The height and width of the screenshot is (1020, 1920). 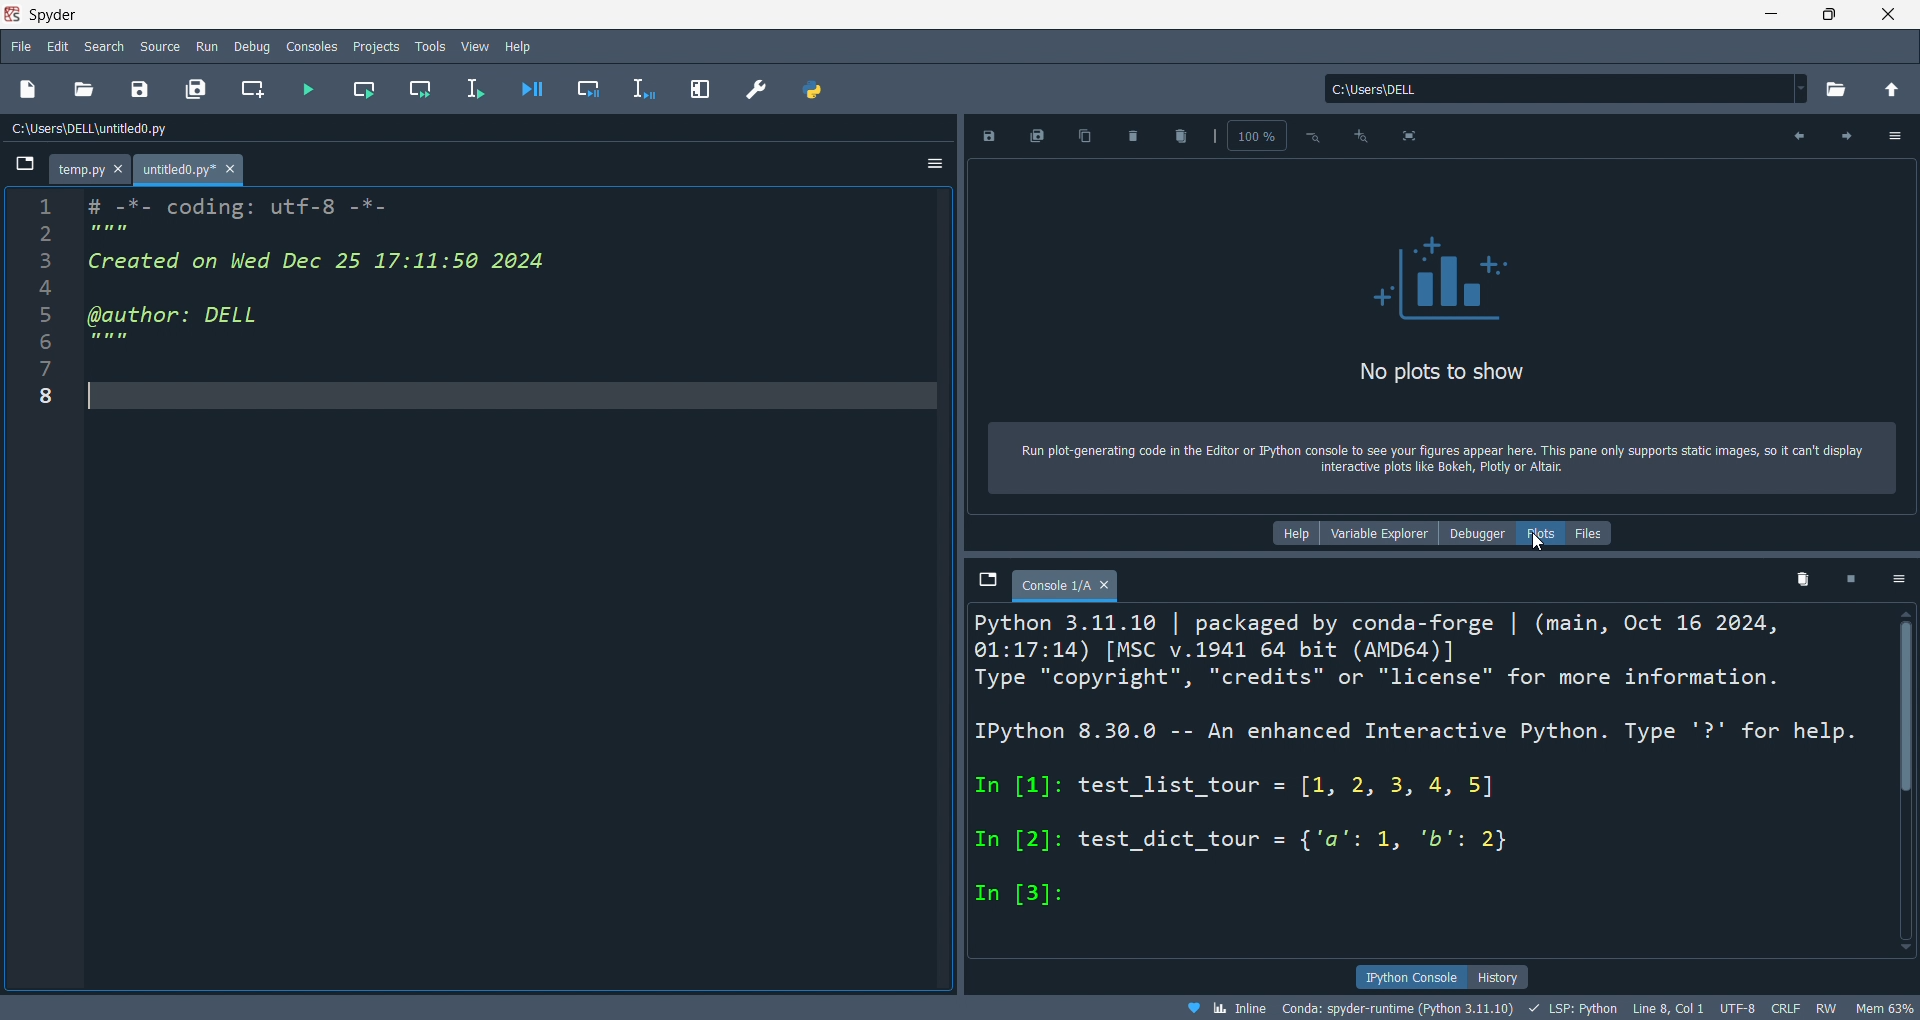 What do you see at coordinates (1360, 136) in the screenshot?
I see `zoom in` at bounding box center [1360, 136].